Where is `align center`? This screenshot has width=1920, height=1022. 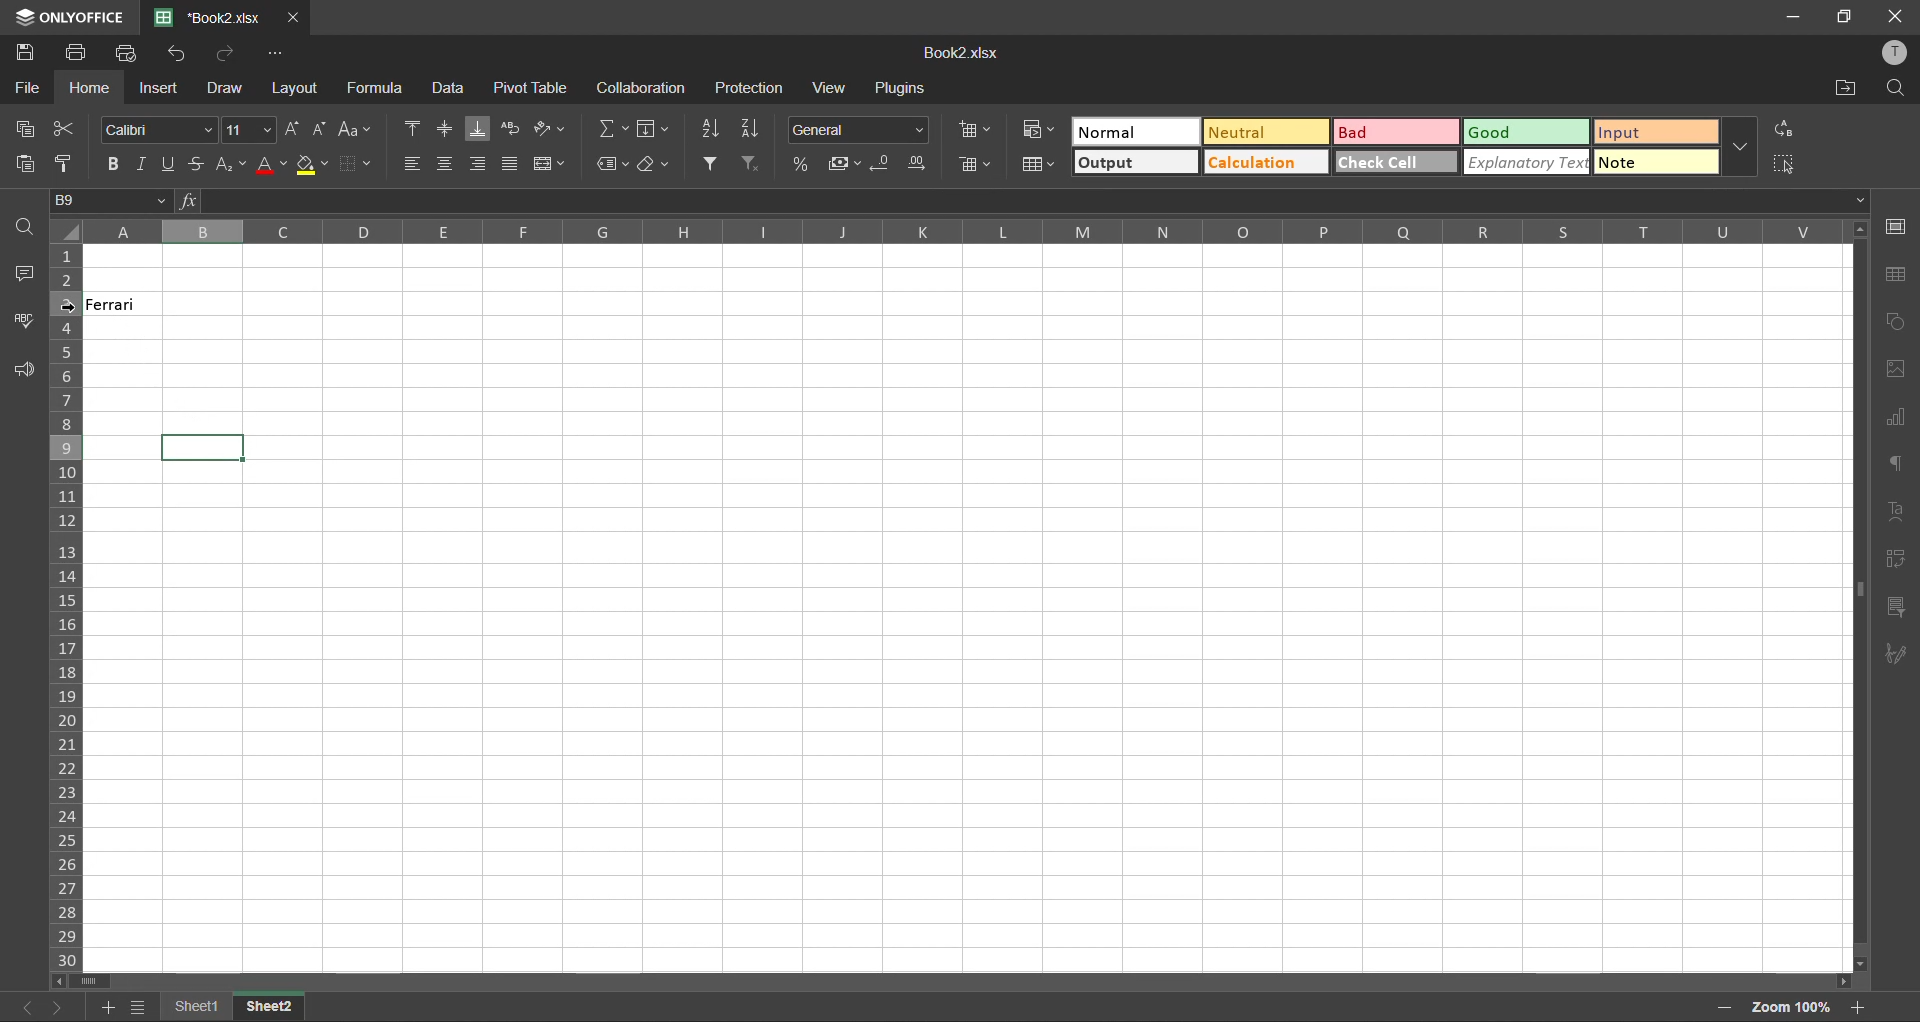
align center is located at coordinates (446, 163).